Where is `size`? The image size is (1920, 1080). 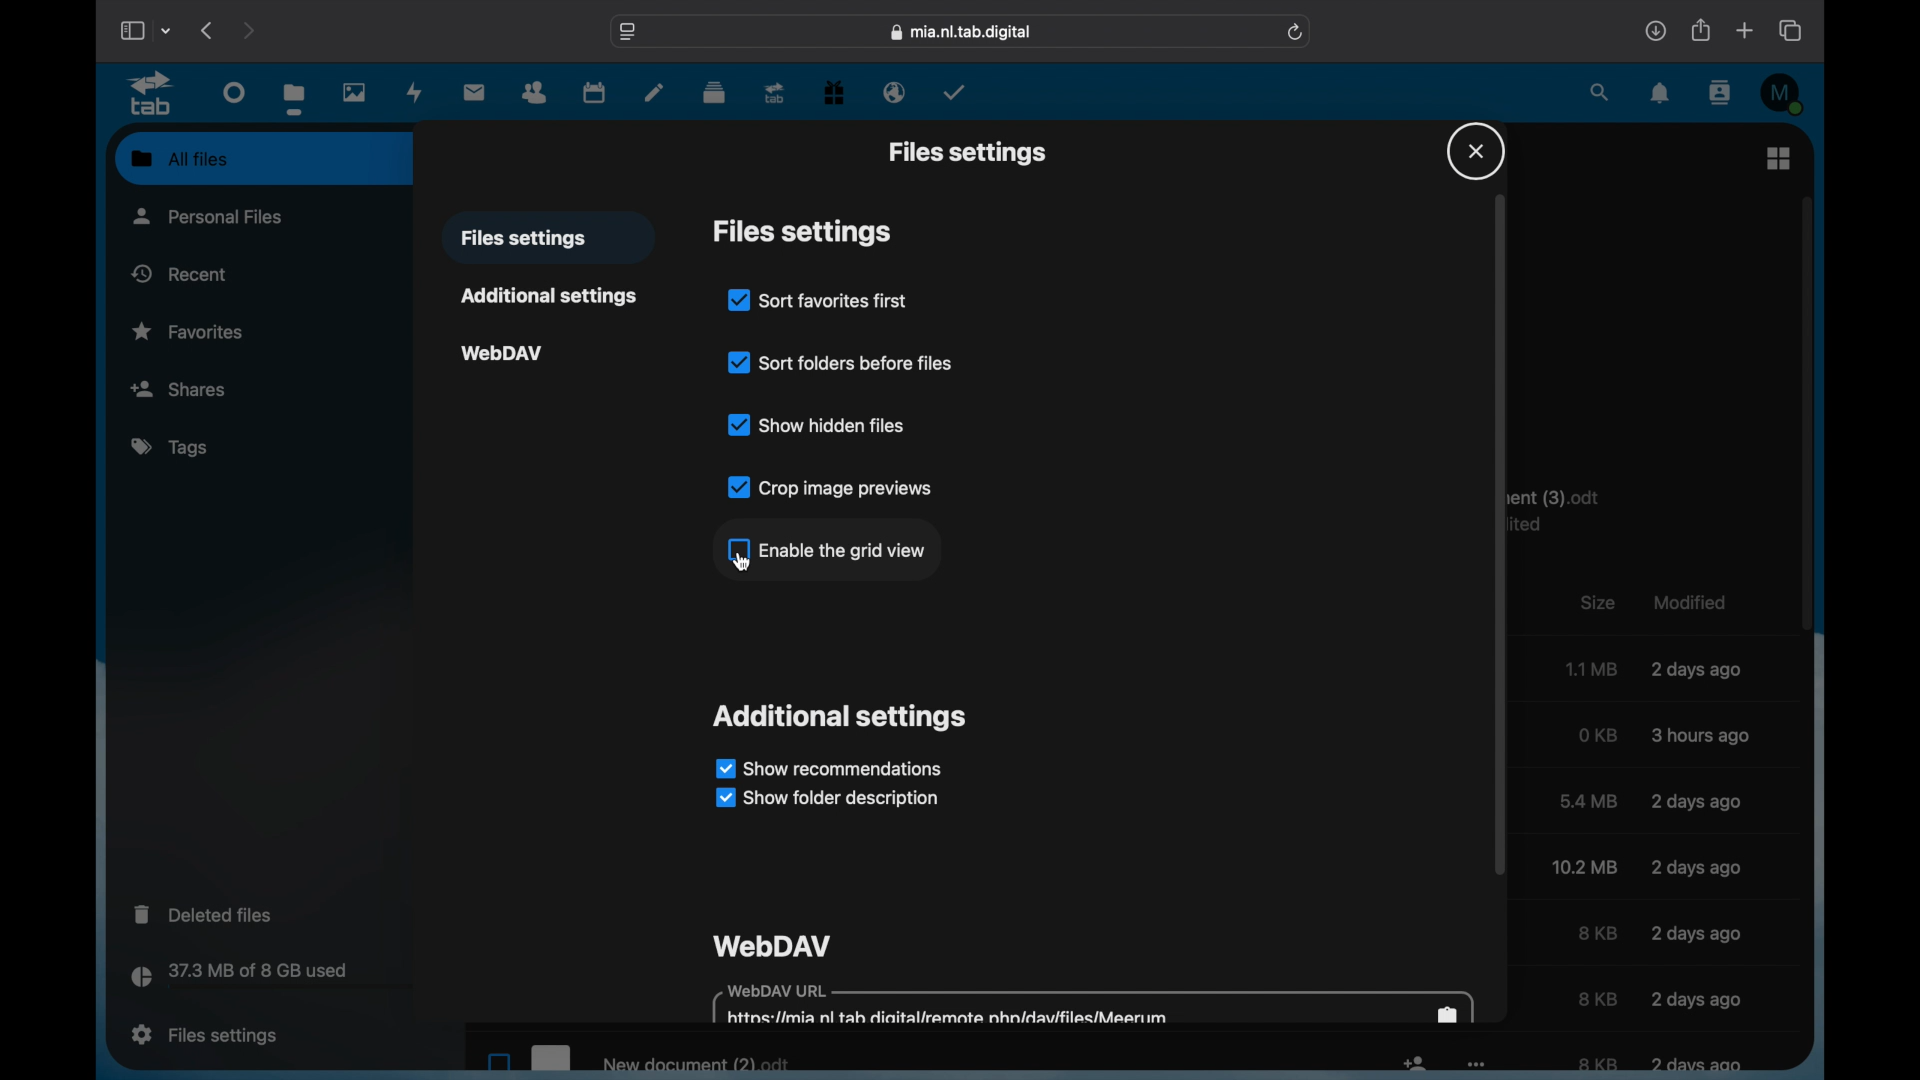 size is located at coordinates (1596, 602).